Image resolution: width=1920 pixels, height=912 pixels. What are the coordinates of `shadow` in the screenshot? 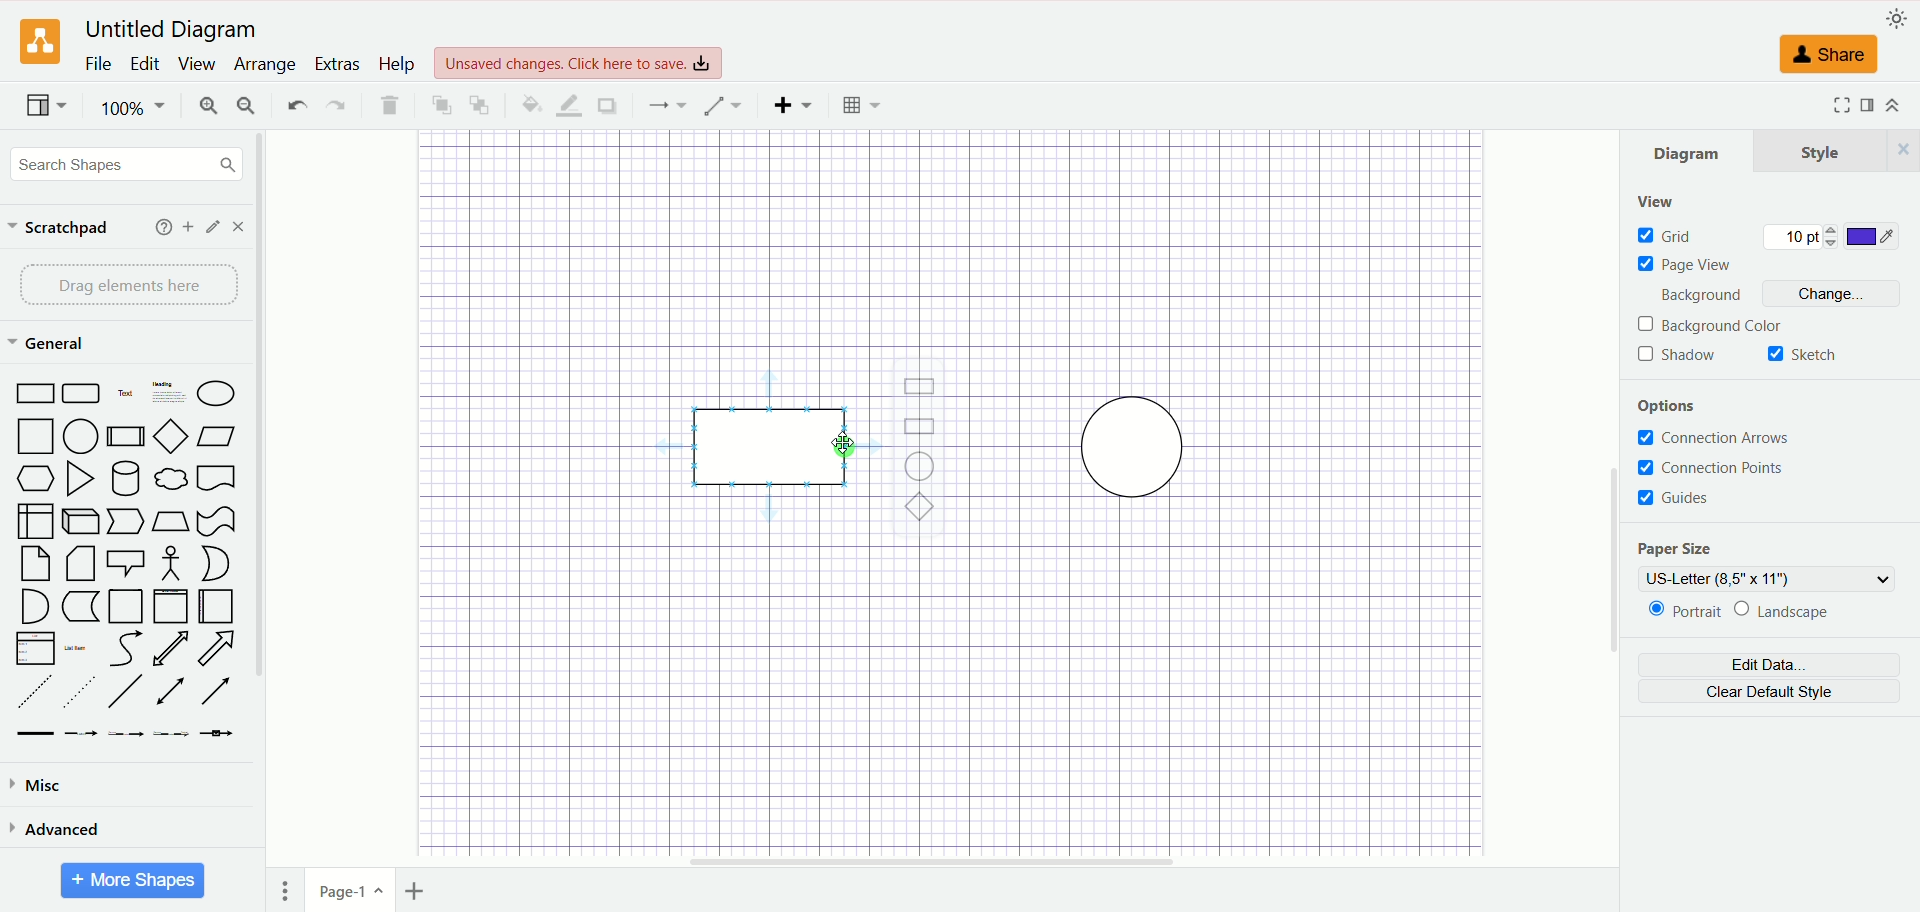 It's located at (607, 106).